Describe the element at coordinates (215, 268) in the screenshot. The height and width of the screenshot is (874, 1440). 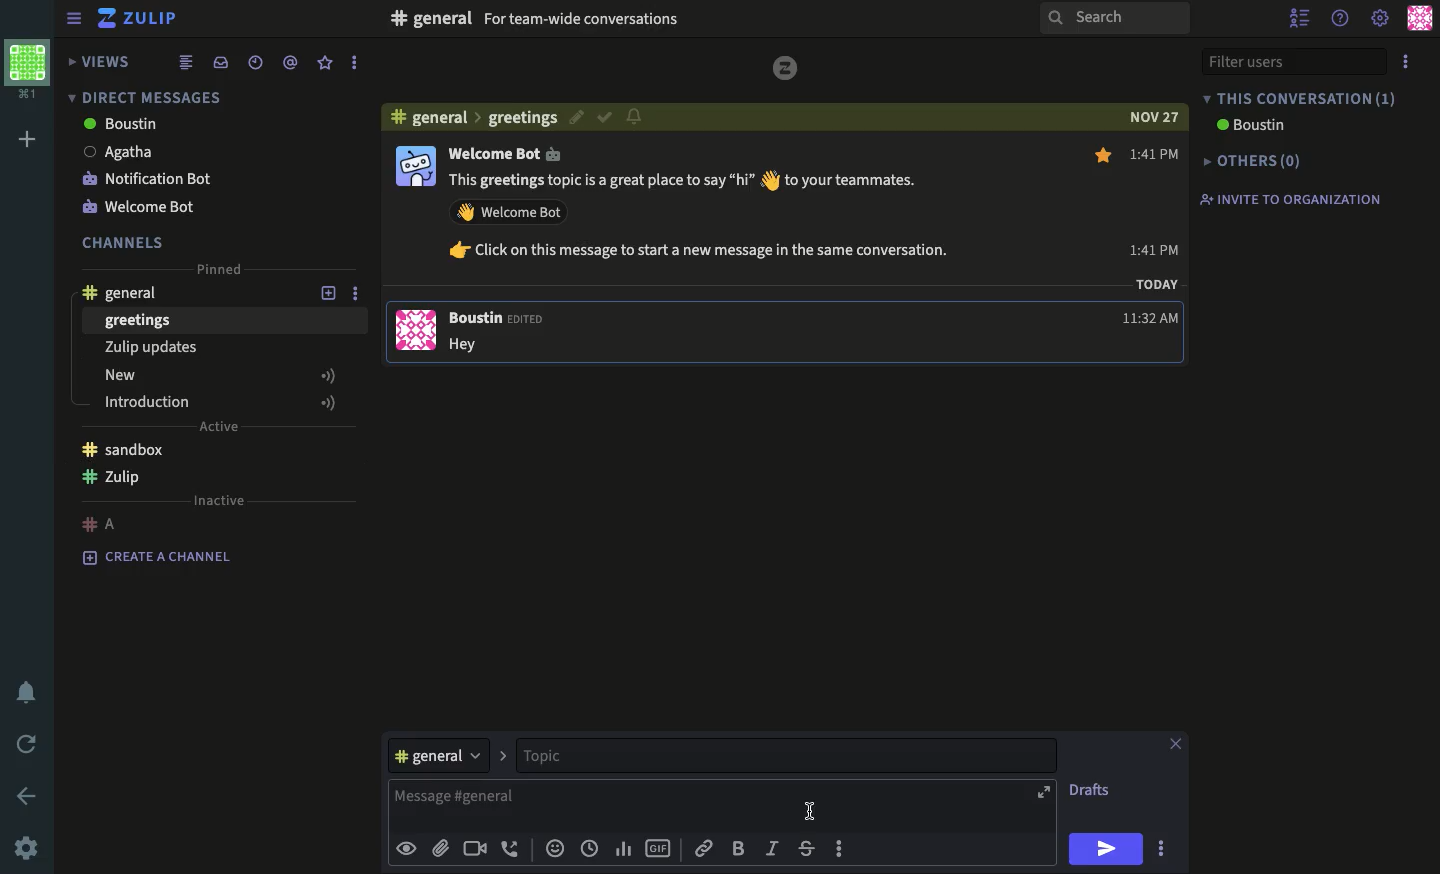
I see `pinned` at that location.